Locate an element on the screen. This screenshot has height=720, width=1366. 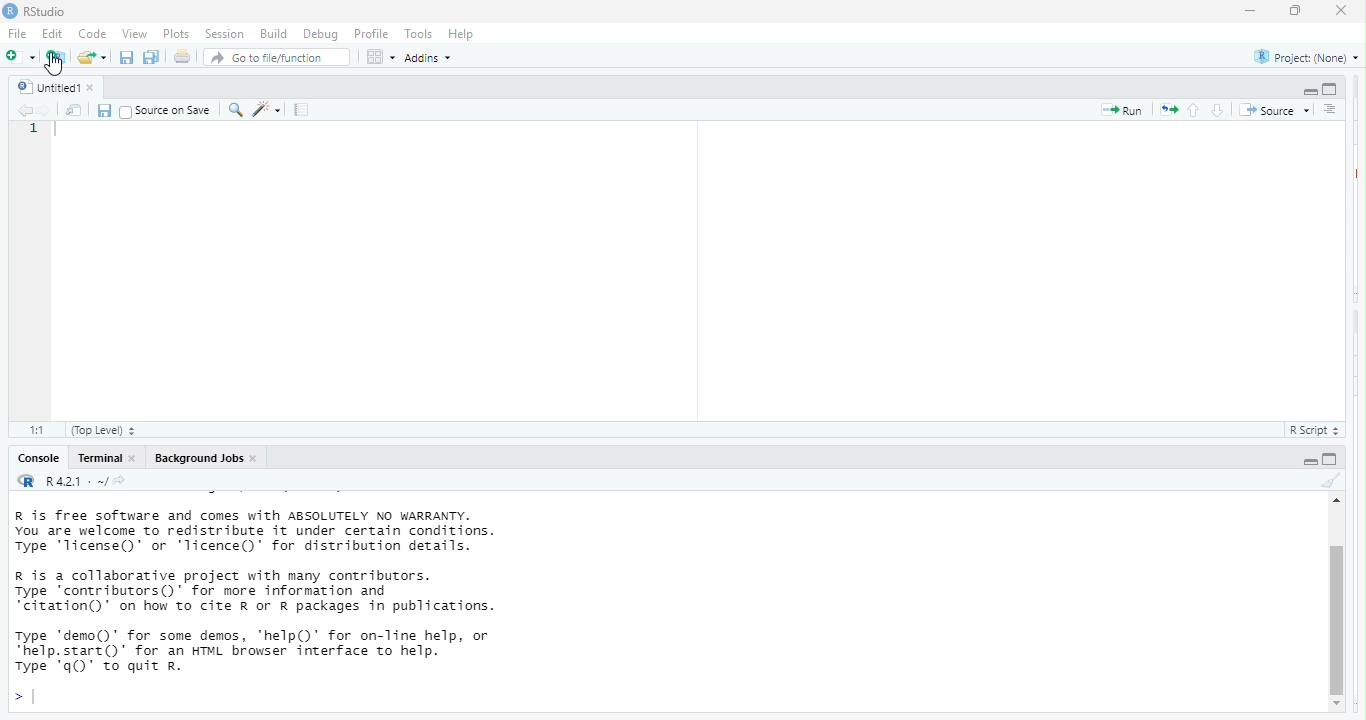
scroll down is located at coordinates (1338, 705).